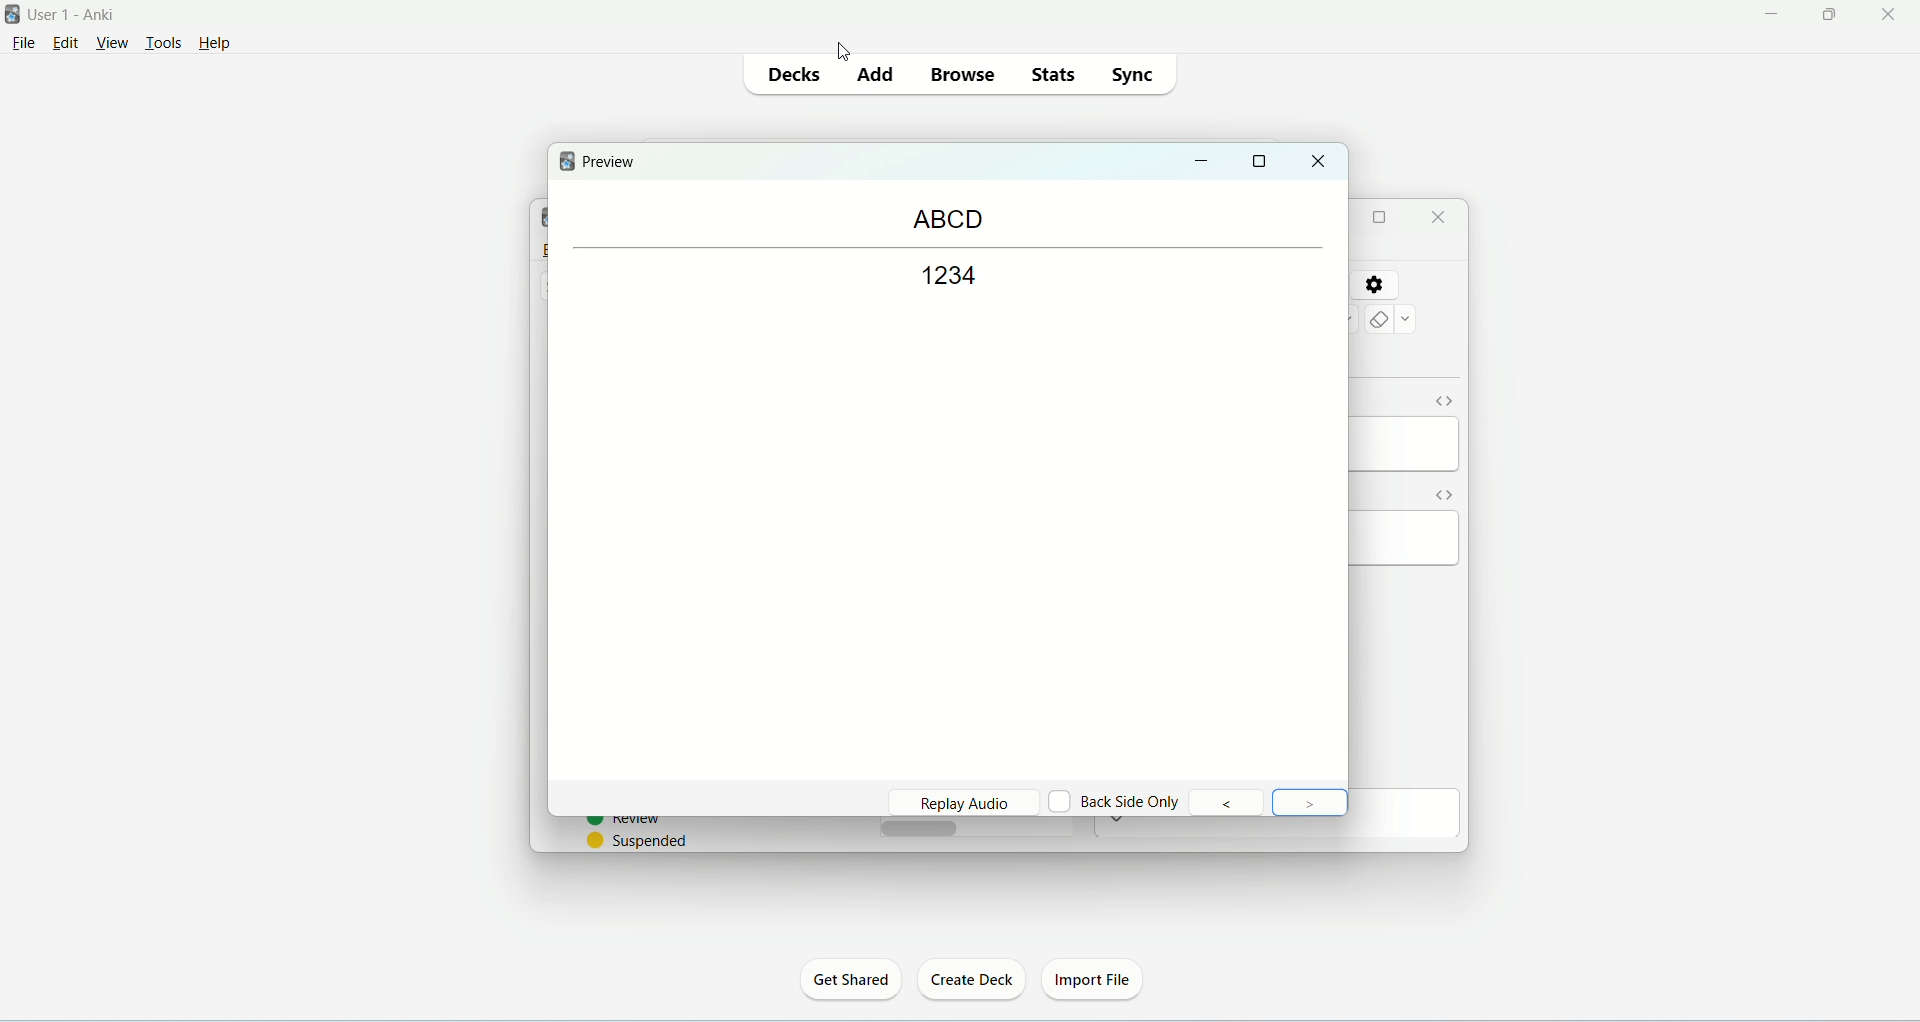  What do you see at coordinates (23, 47) in the screenshot?
I see `file` at bounding box center [23, 47].